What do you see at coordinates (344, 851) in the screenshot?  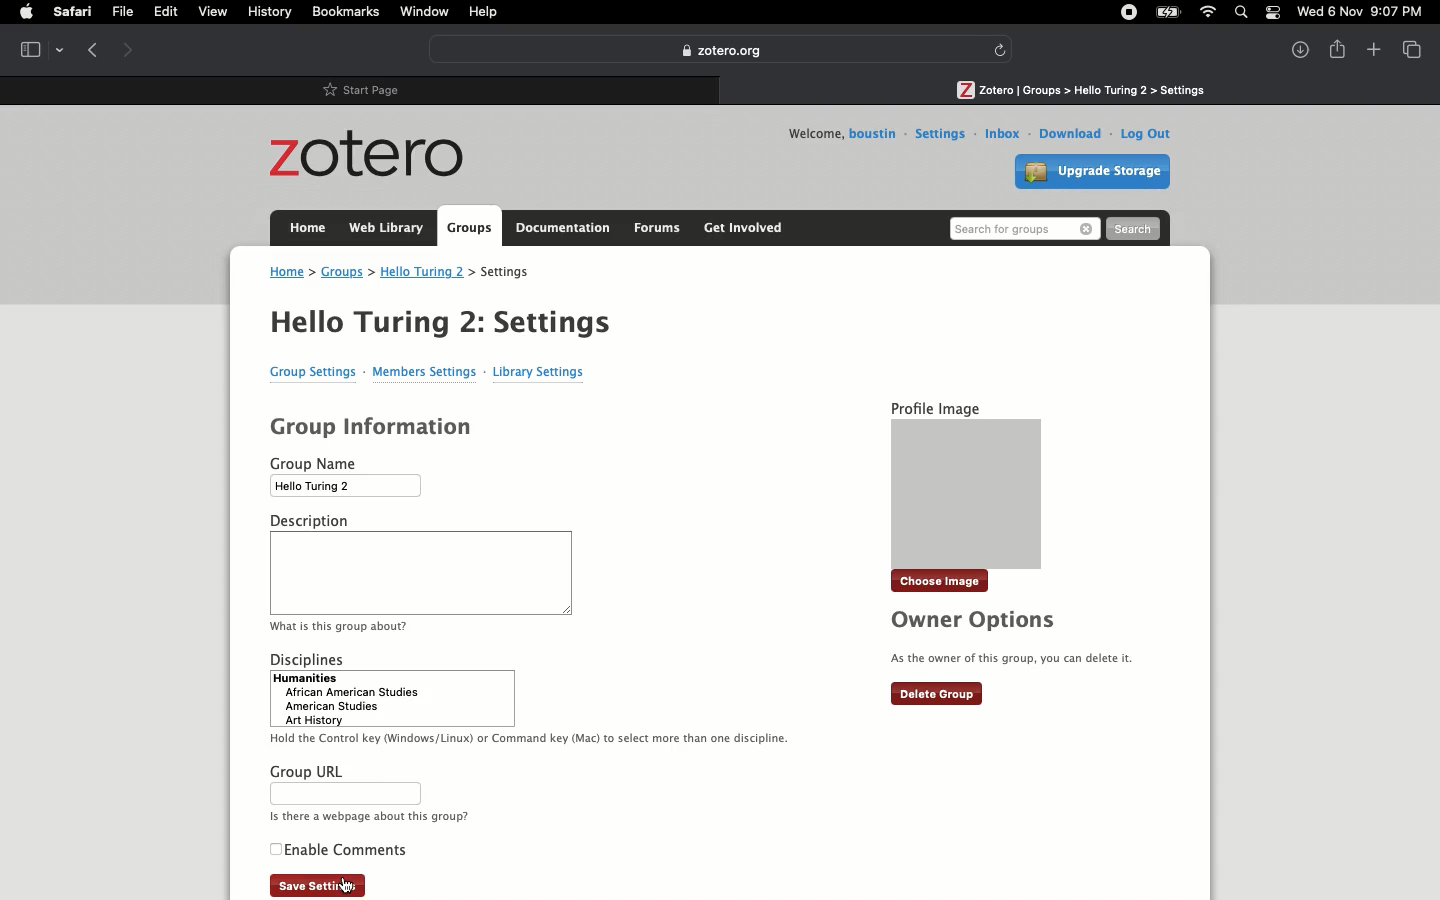 I see `Enable comments` at bounding box center [344, 851].